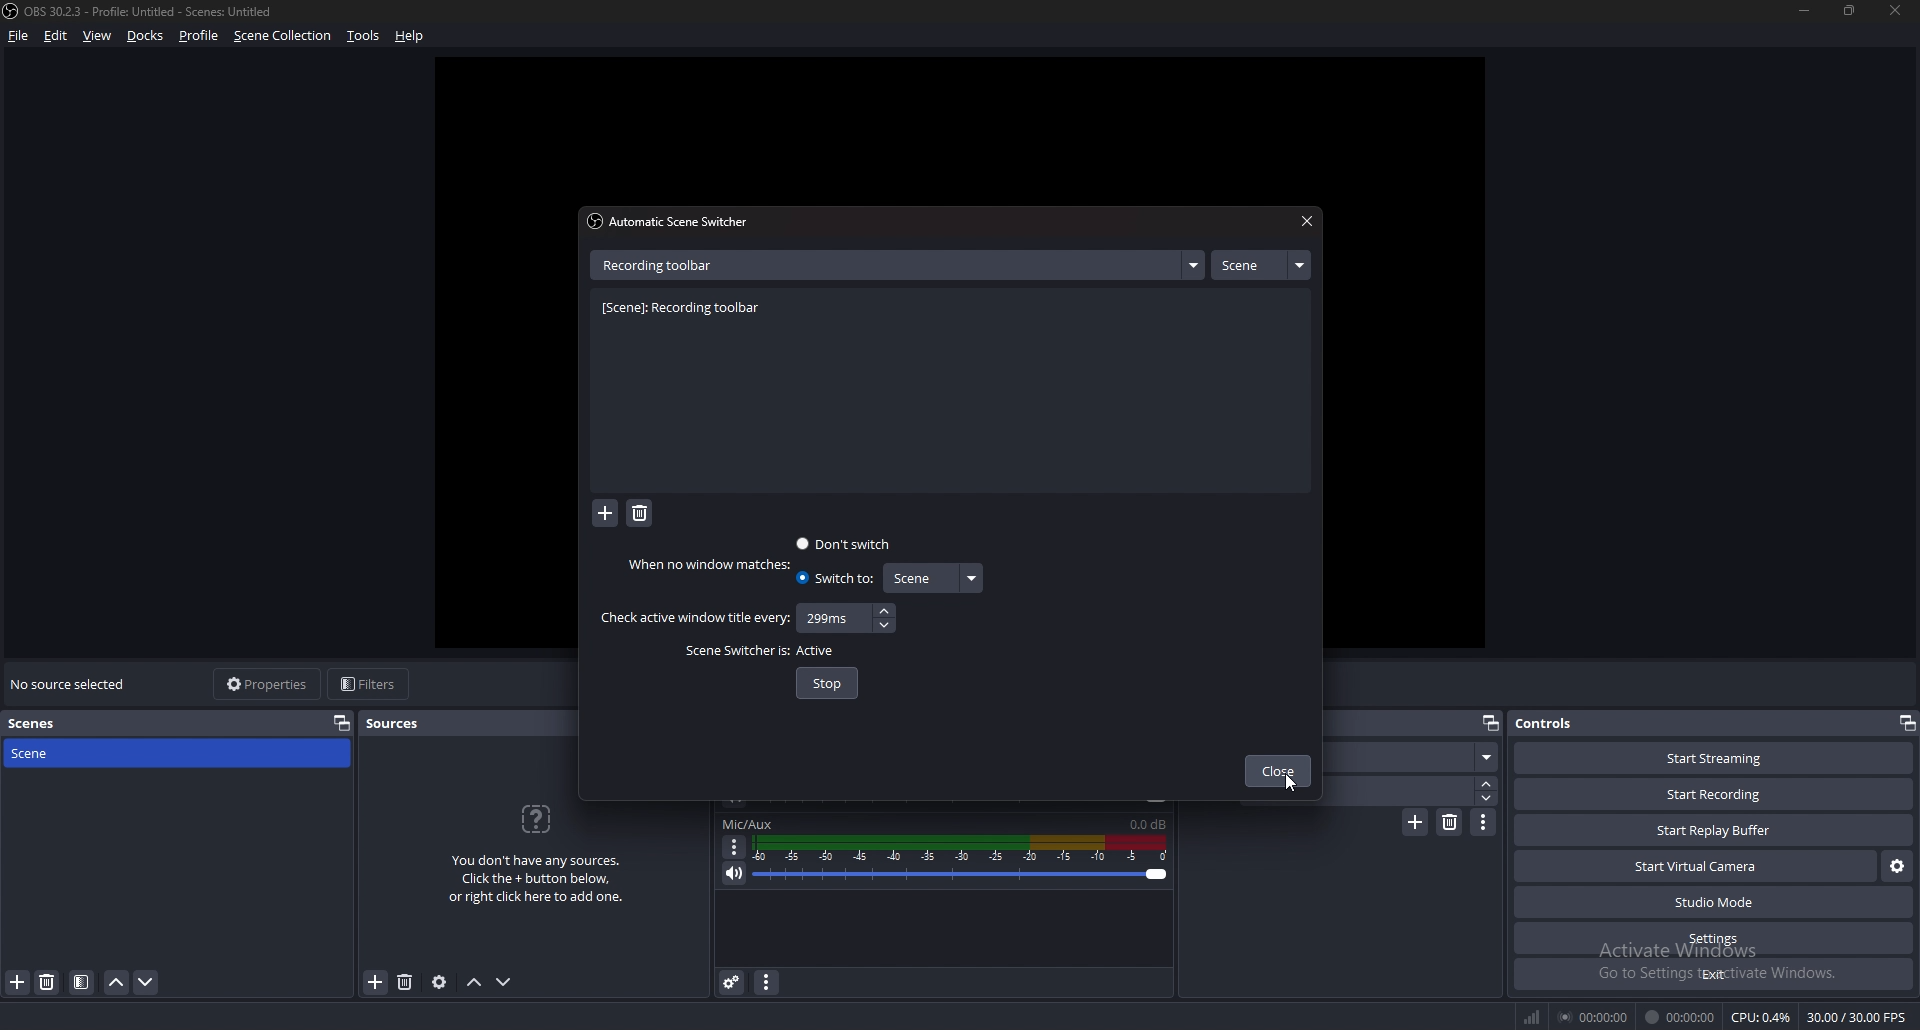 This screenshot has height=1030, width=1920. I want to click on resize, so click(1852, 10).